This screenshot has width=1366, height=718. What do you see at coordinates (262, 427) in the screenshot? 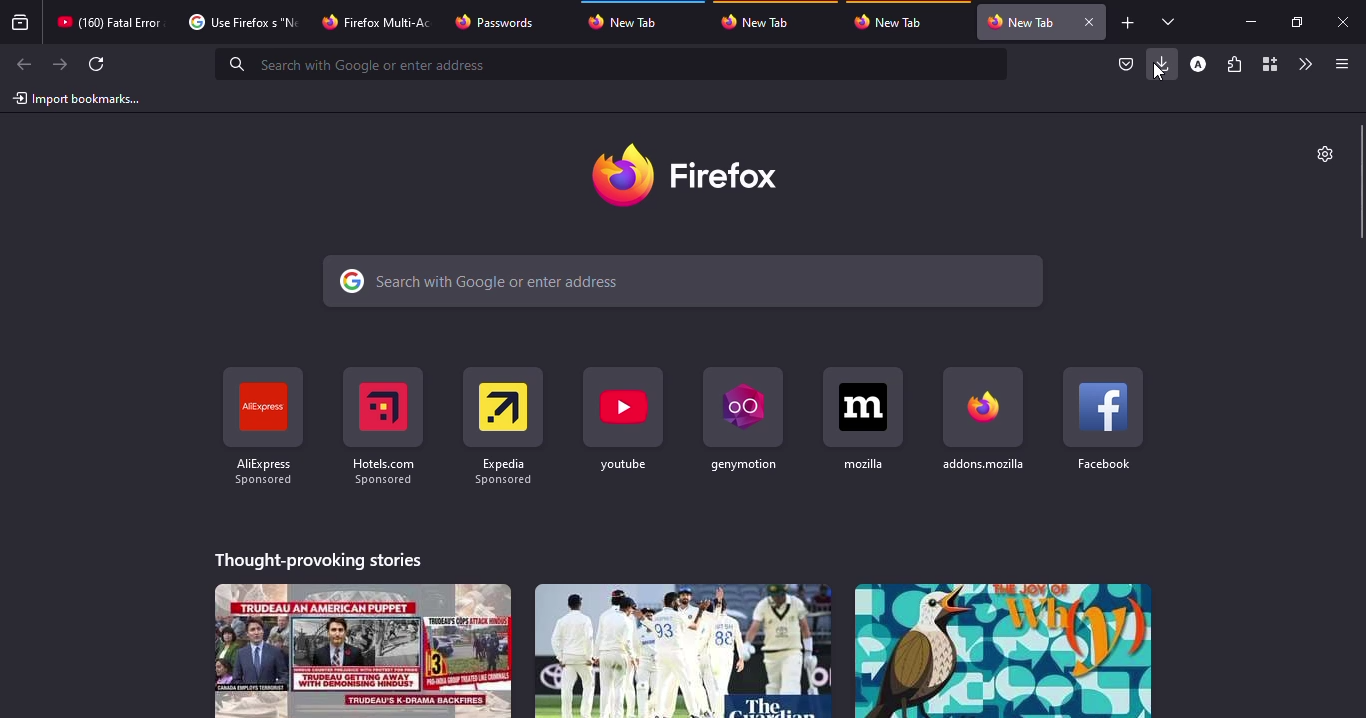
I see `shortcut` at bounding box center [262, 427].